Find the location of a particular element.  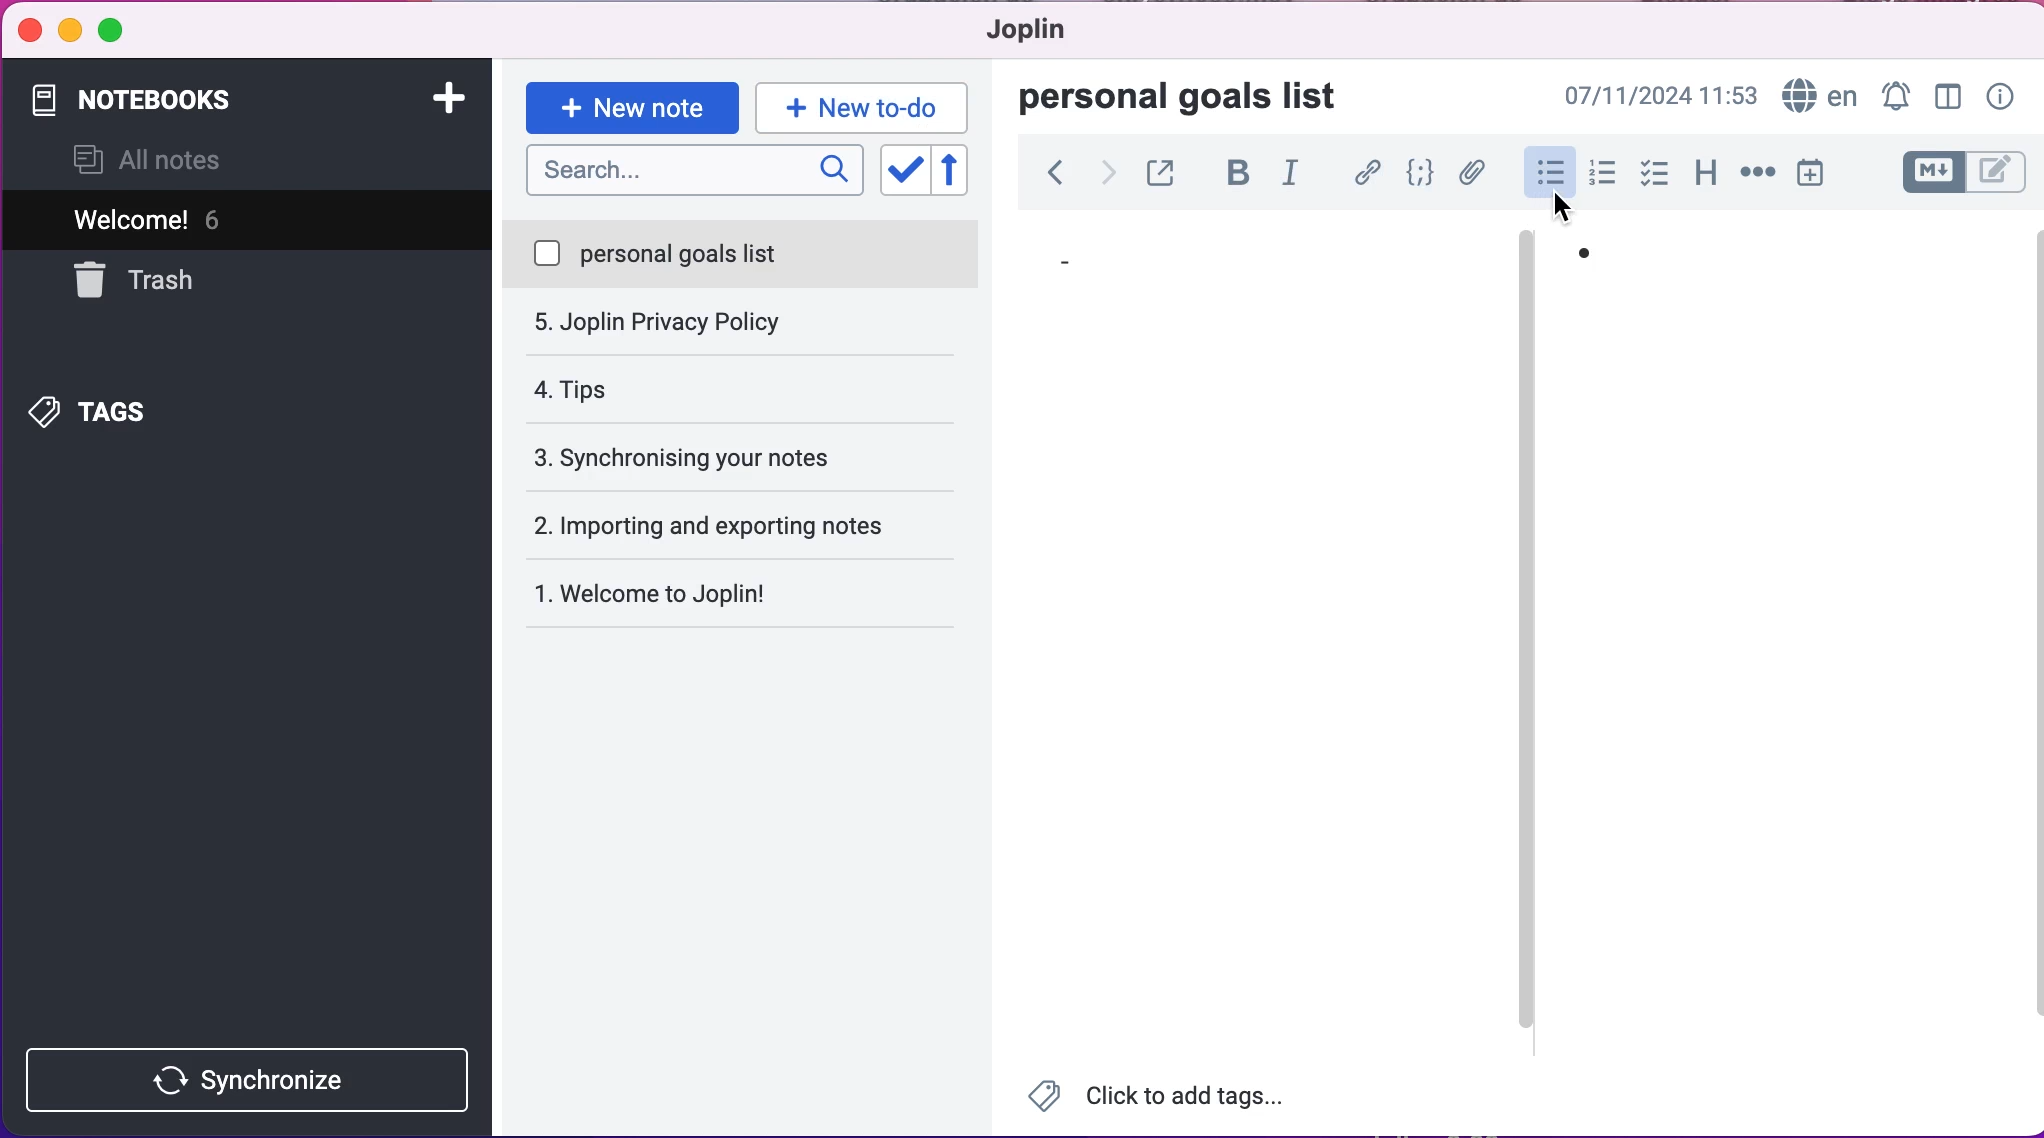

language is located at coordinates (1818, 93).